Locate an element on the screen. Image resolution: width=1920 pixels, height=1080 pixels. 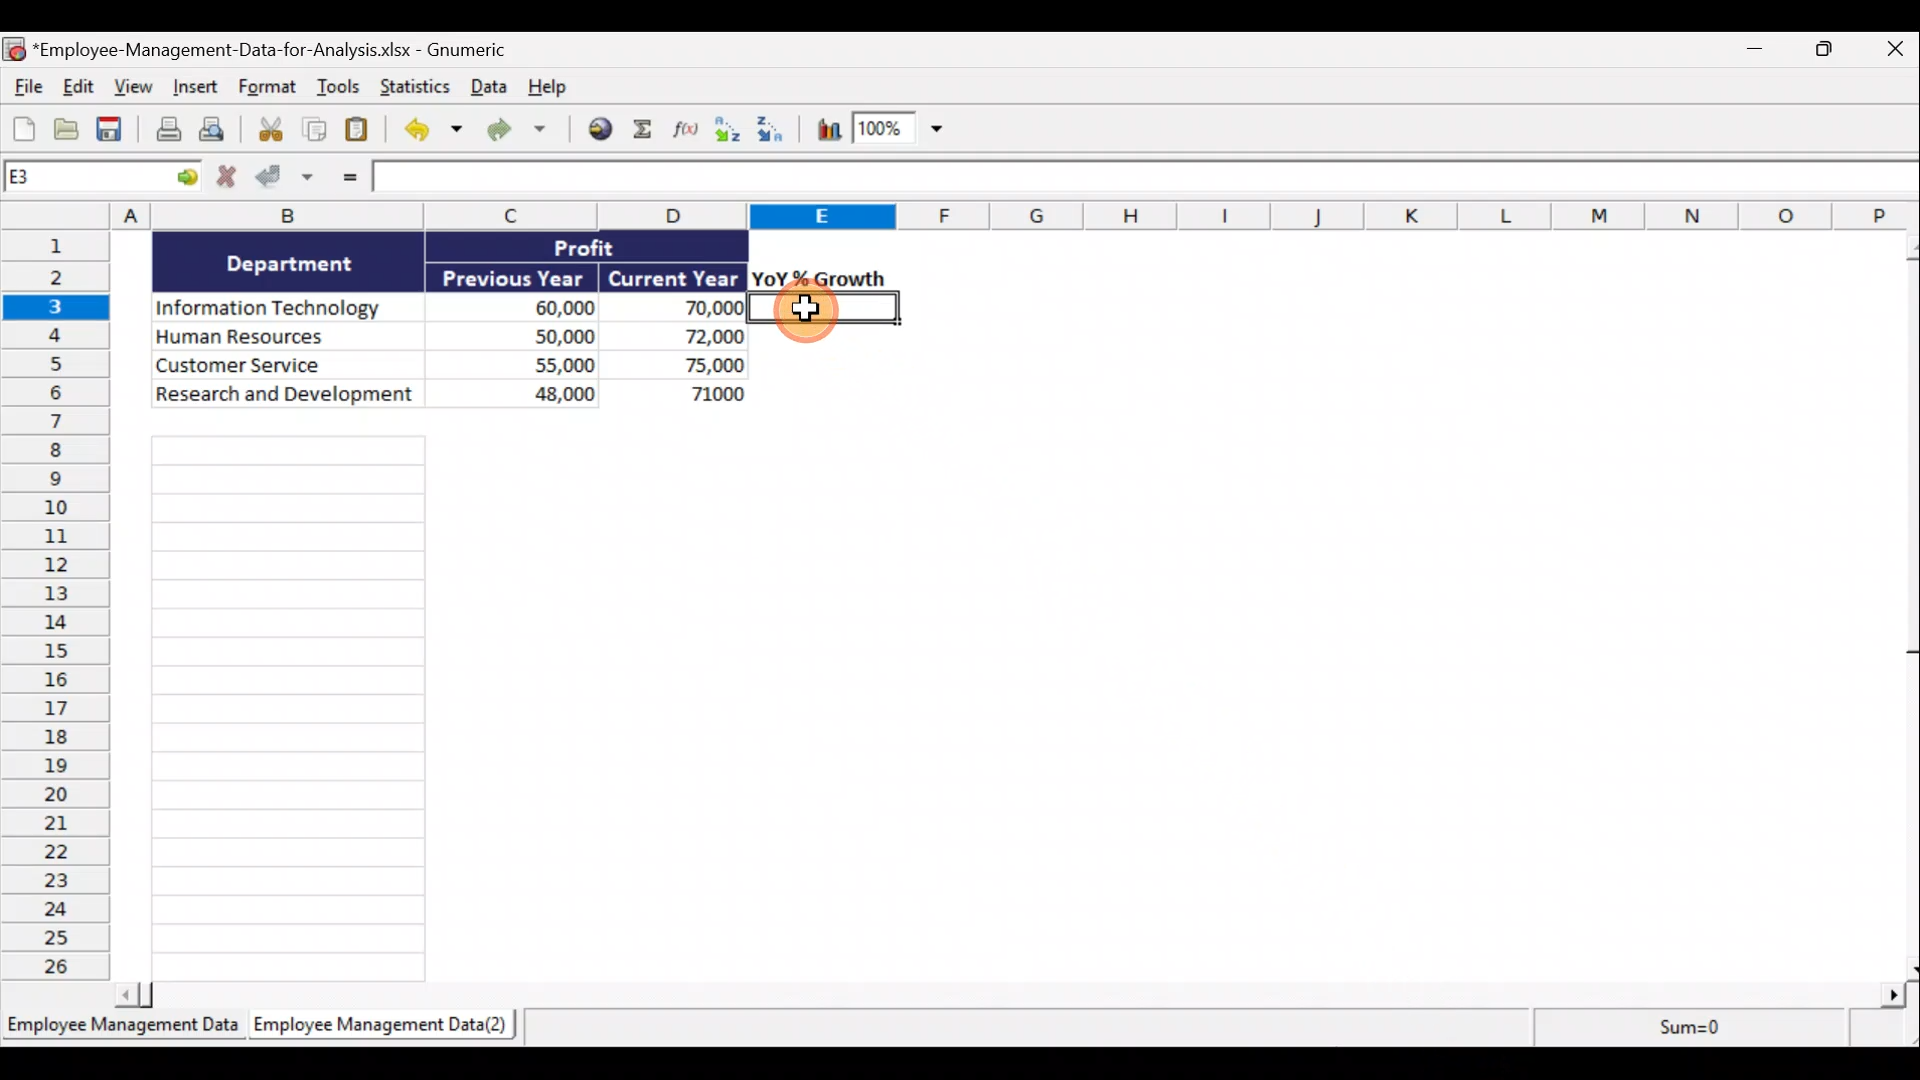
Copy selection is located at coordinates (315, 131).